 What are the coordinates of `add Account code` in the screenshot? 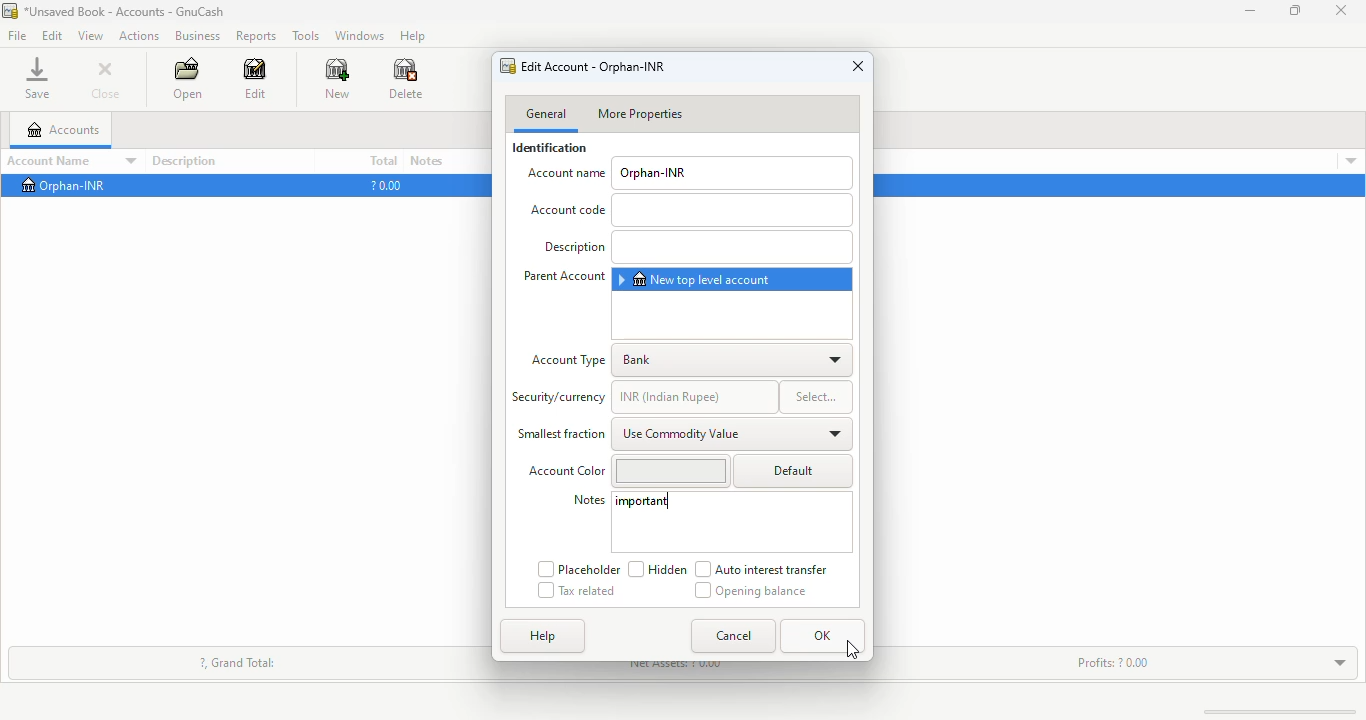 It's located at (729, 211).